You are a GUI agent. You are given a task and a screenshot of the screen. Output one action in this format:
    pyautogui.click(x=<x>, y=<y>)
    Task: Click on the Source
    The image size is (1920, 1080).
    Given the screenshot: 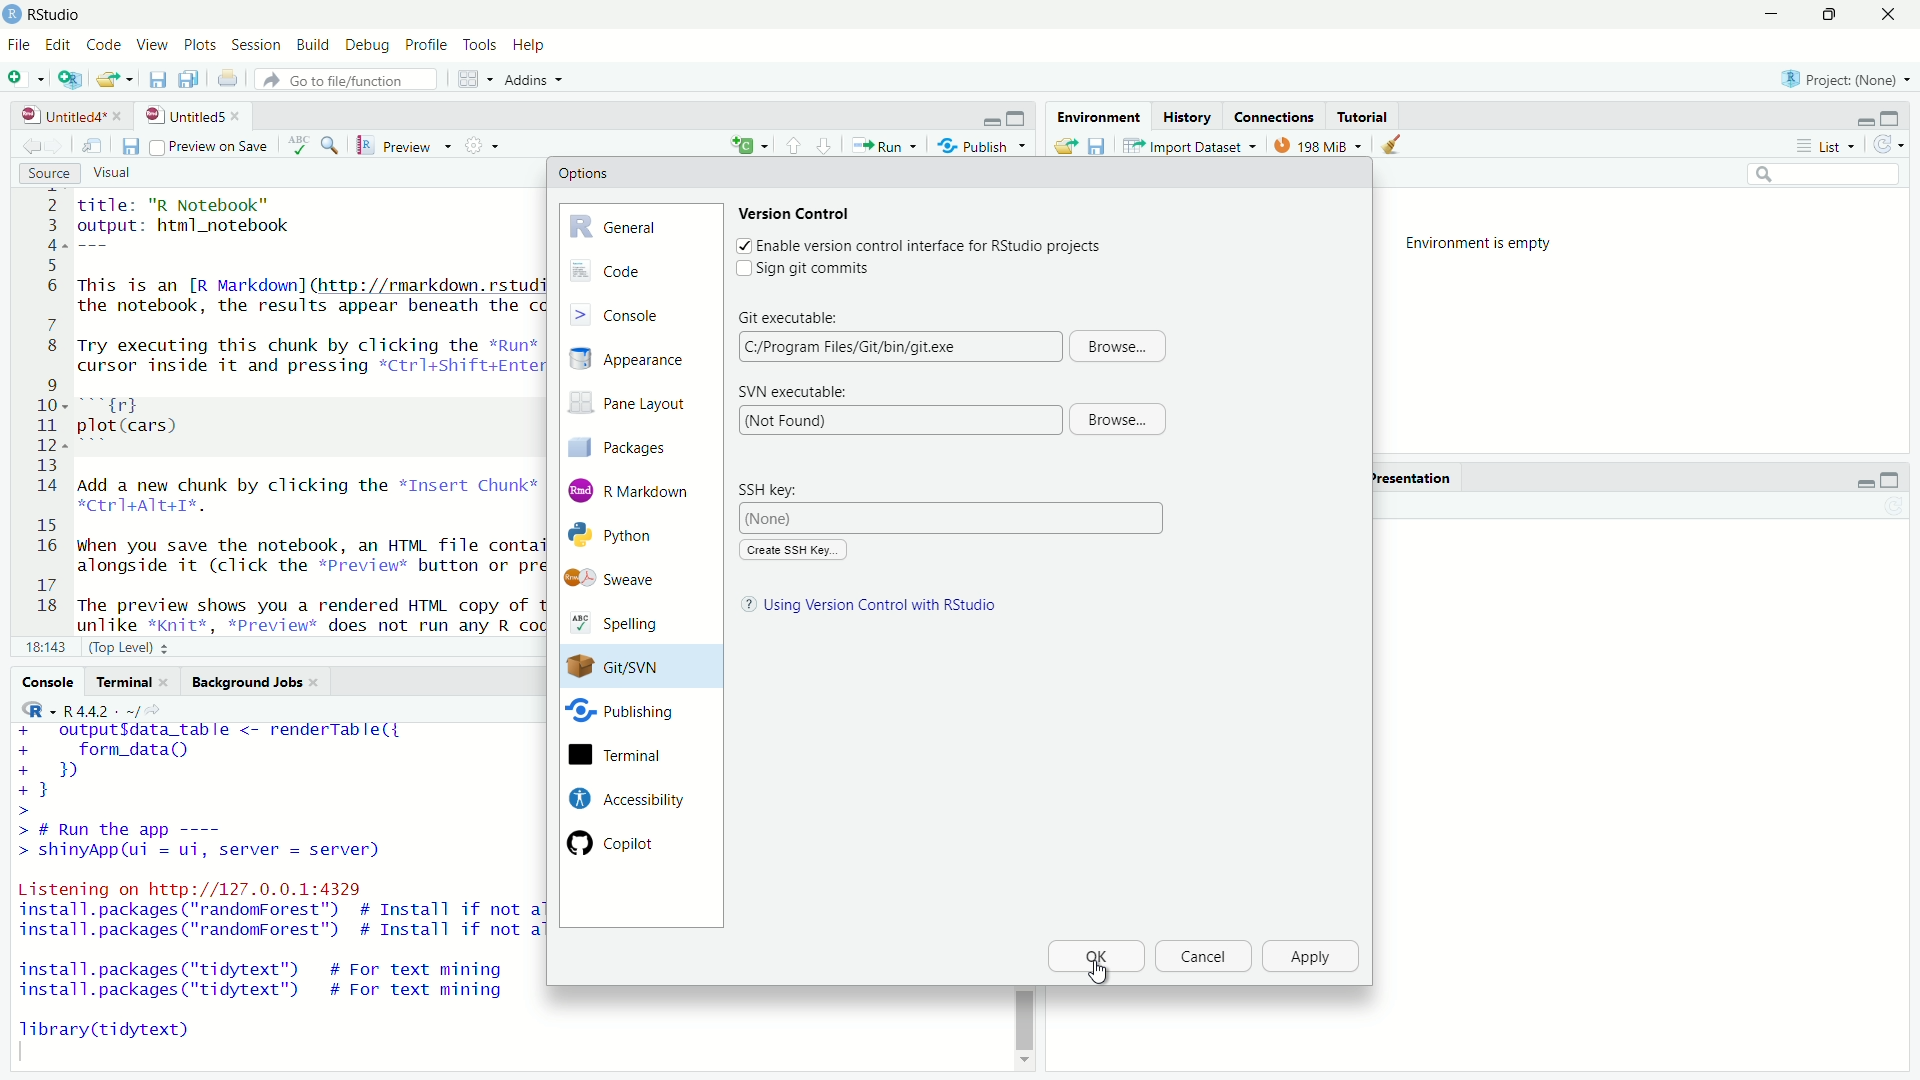 What is the action you would take?
    pyautogui.click(x=50, y=174)
    